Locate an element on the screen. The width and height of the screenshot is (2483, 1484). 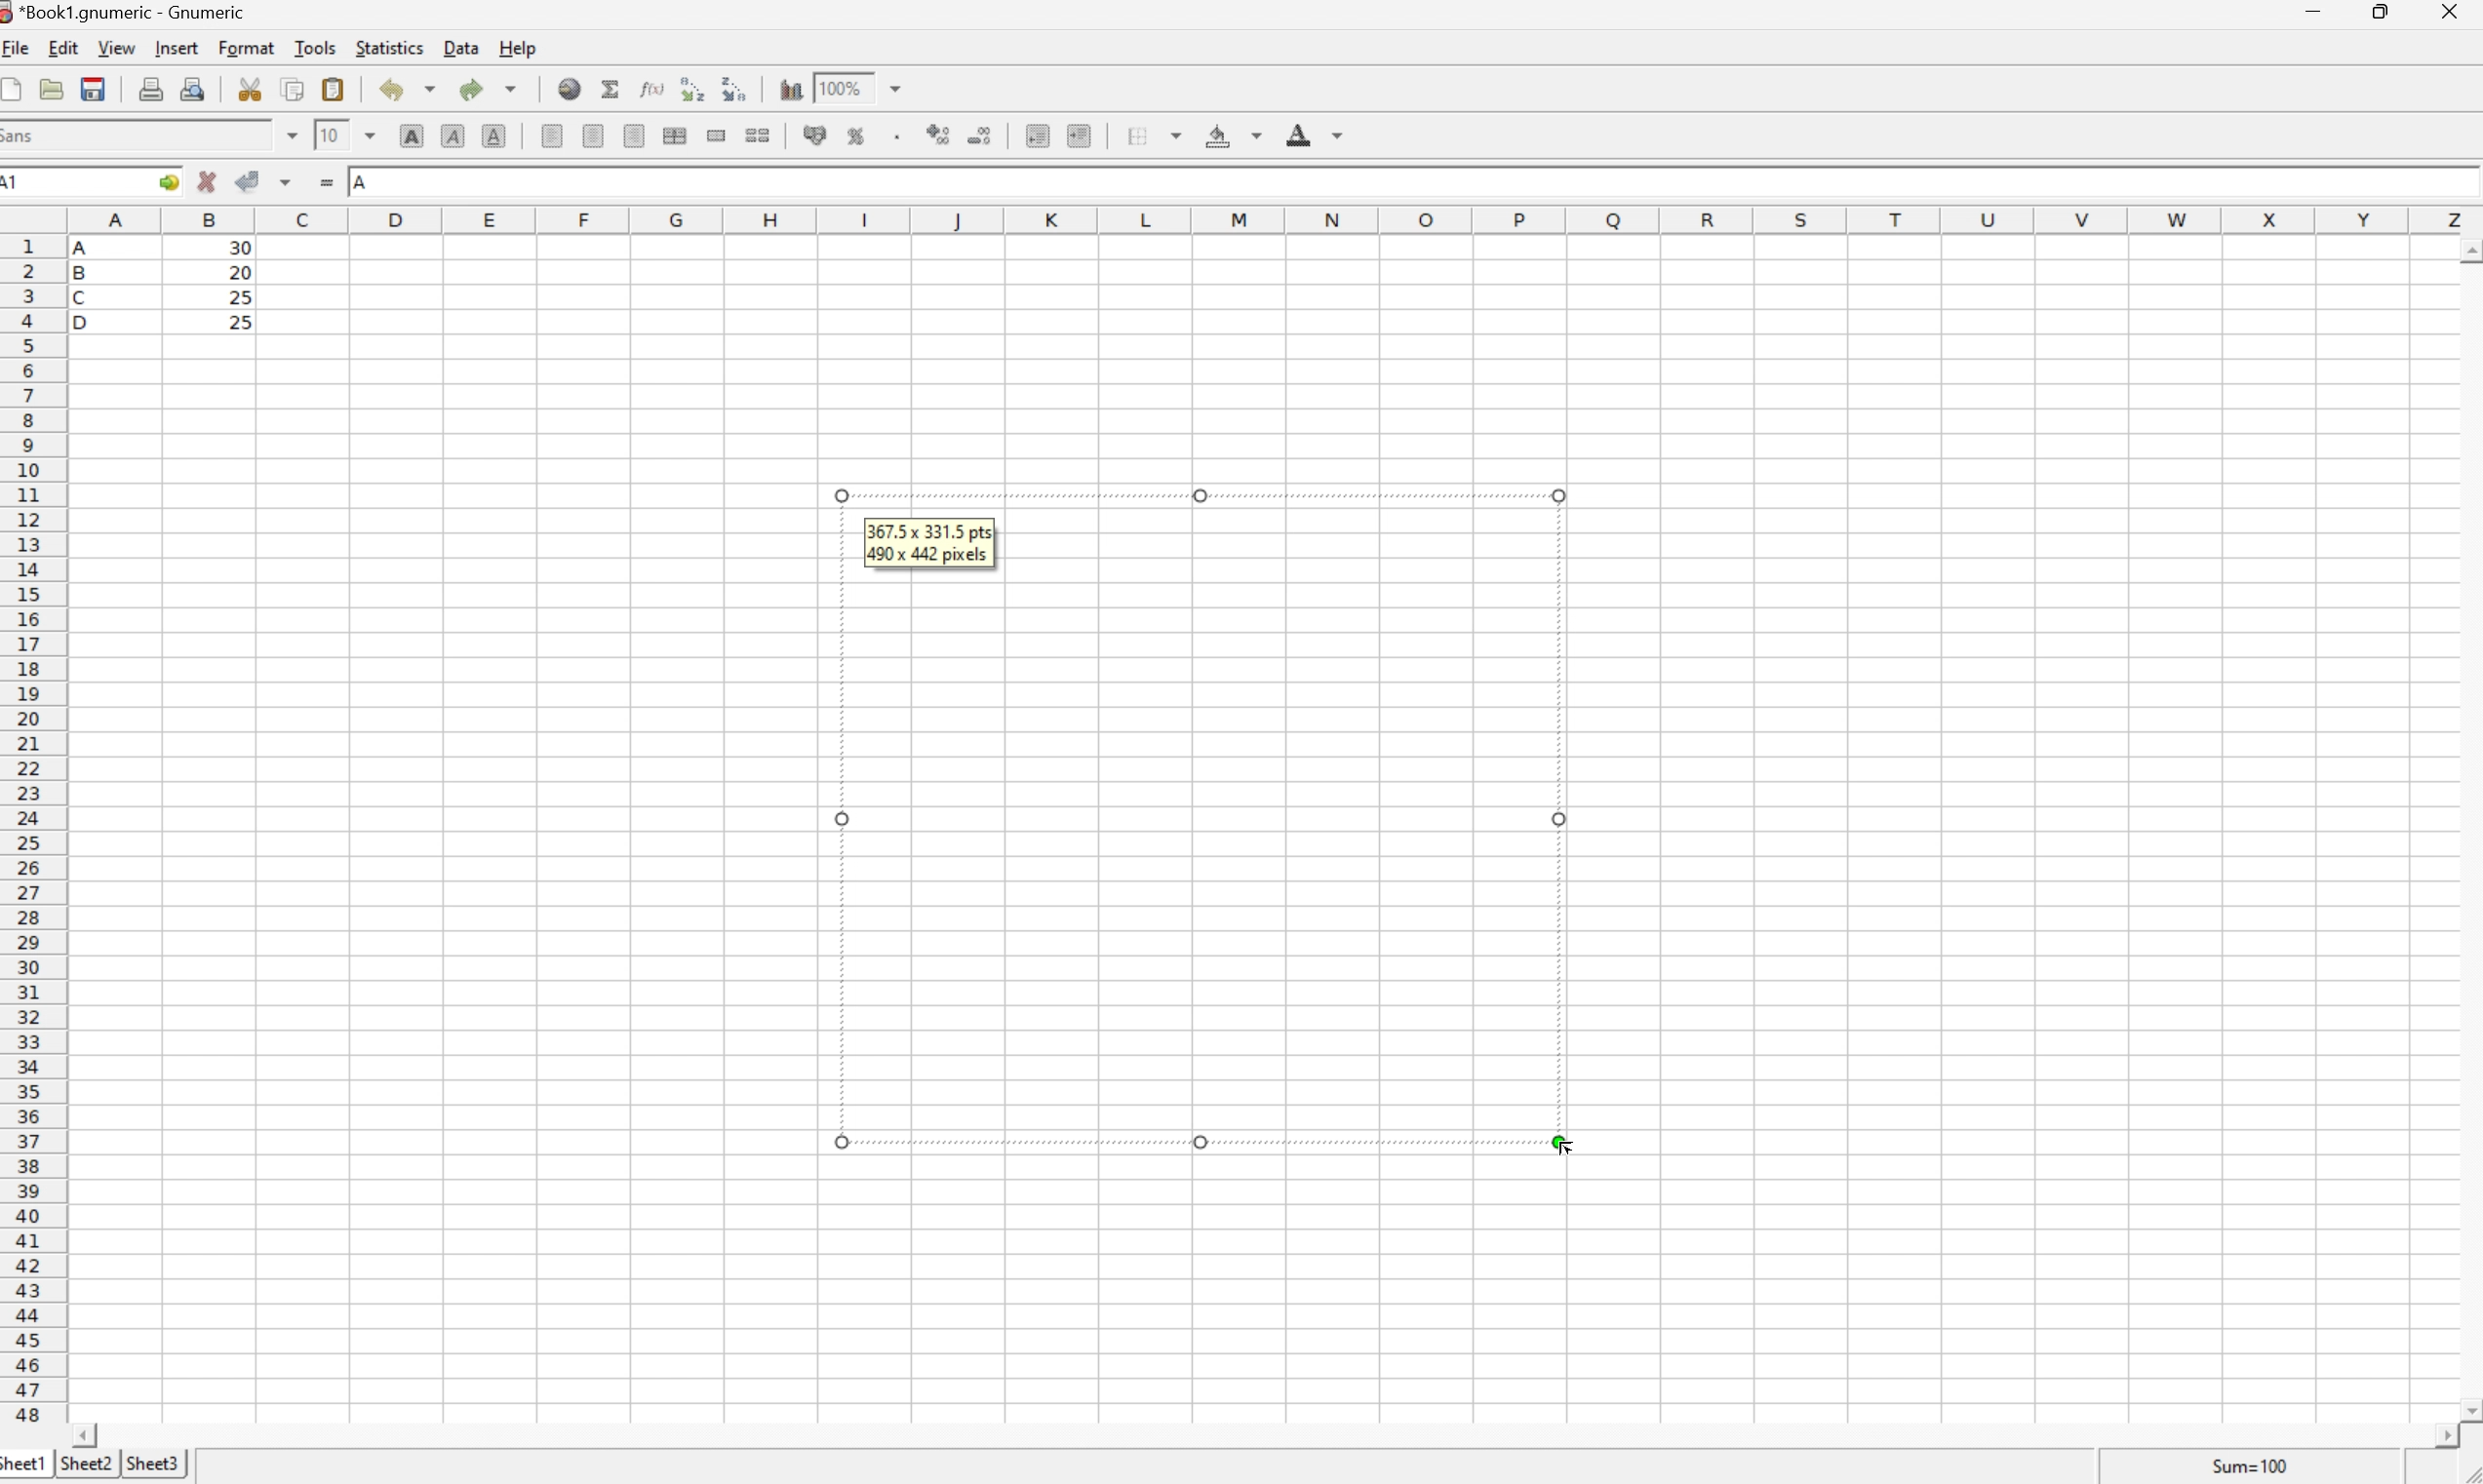
Go to is located at coordinates (168, 179).